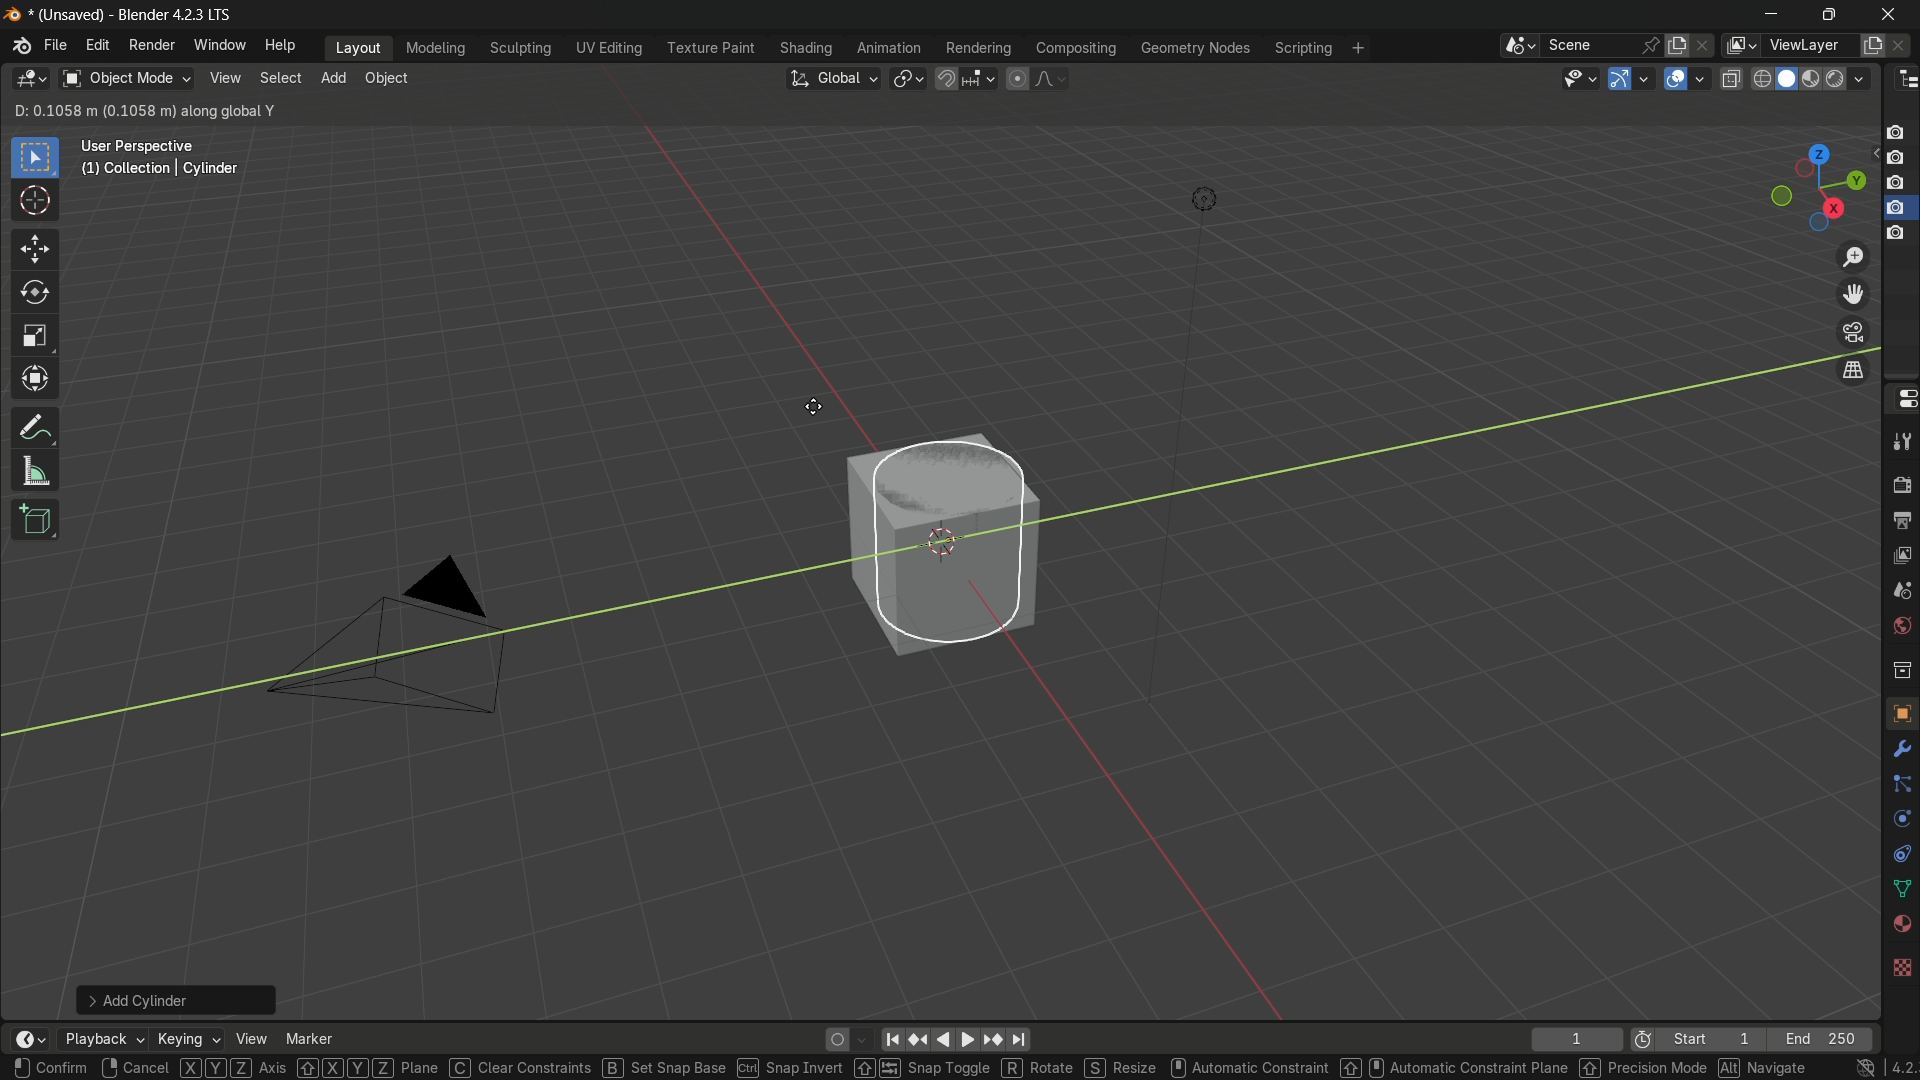 The image size is (1920, 1080). Describe the element at coordinates (34, 521) in the screenshot. I see `add cube` at that location.